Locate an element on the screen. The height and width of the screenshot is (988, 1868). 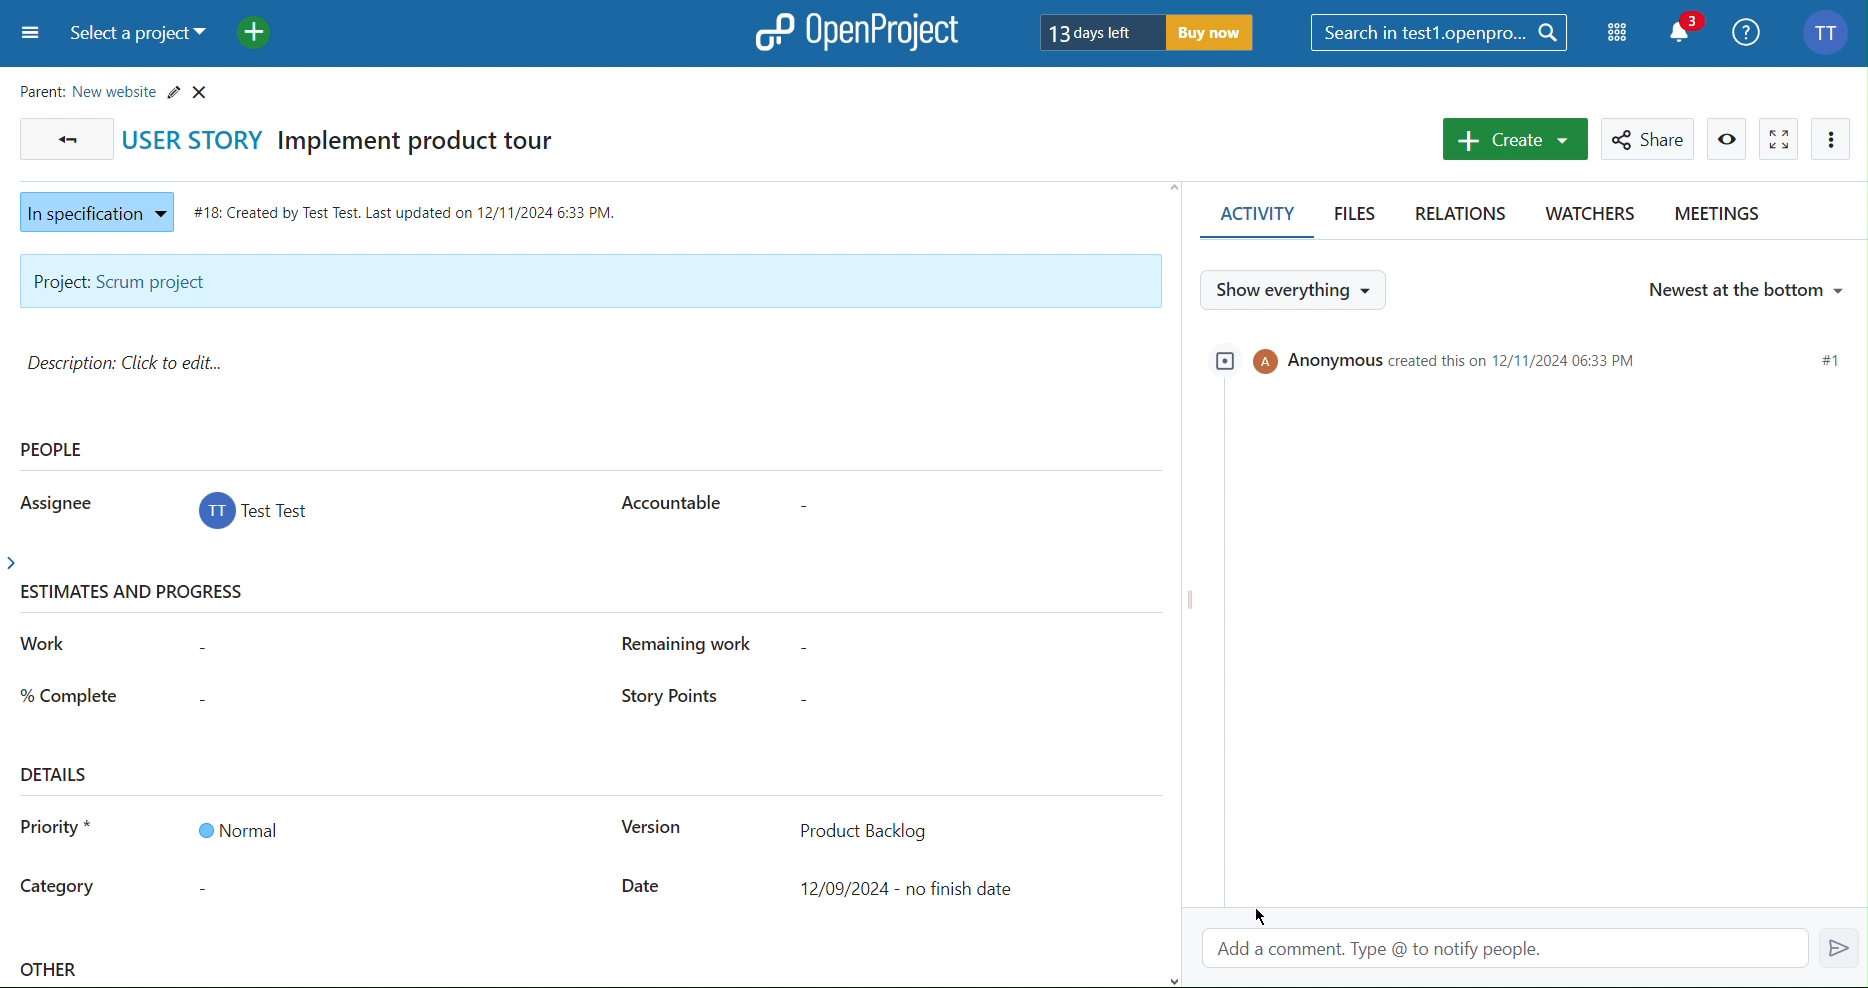
Newest at the bottom is located at coordinates (1744, 287).